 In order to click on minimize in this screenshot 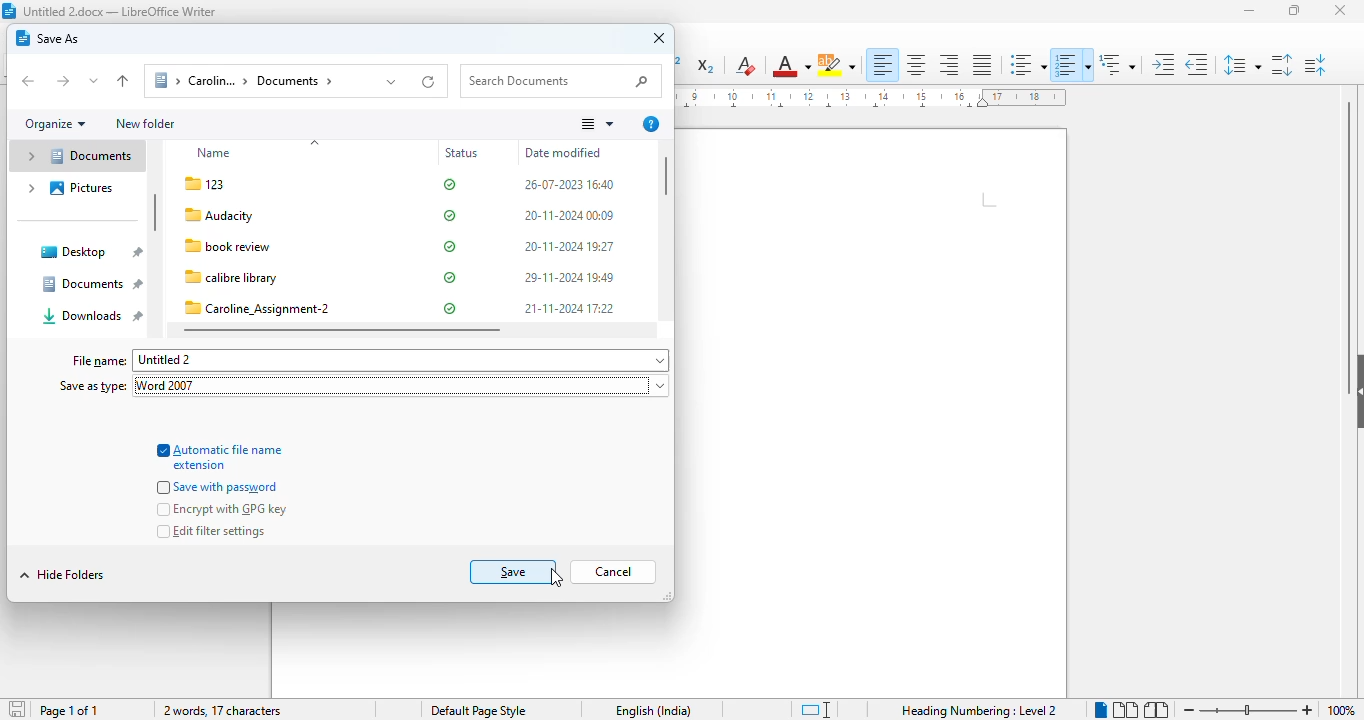, I will do `click(1251, 11)`.